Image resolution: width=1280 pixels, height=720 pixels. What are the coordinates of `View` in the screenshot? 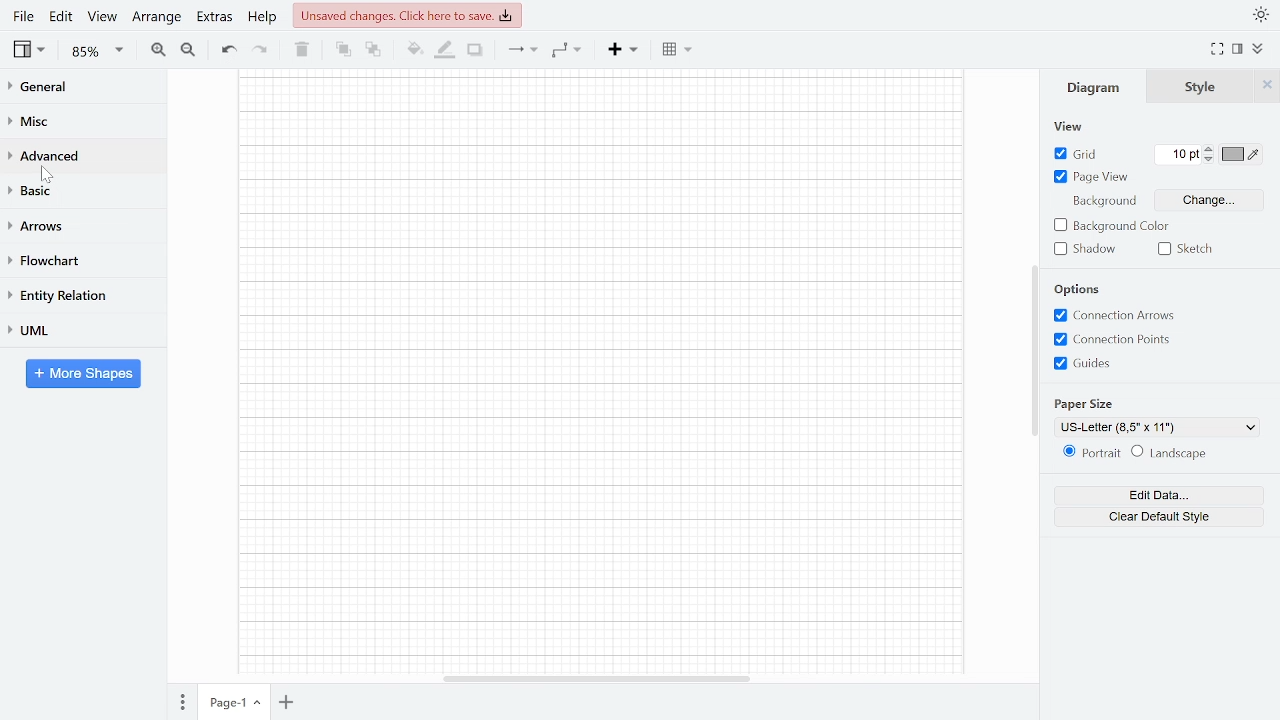 It's located at (102, 16).